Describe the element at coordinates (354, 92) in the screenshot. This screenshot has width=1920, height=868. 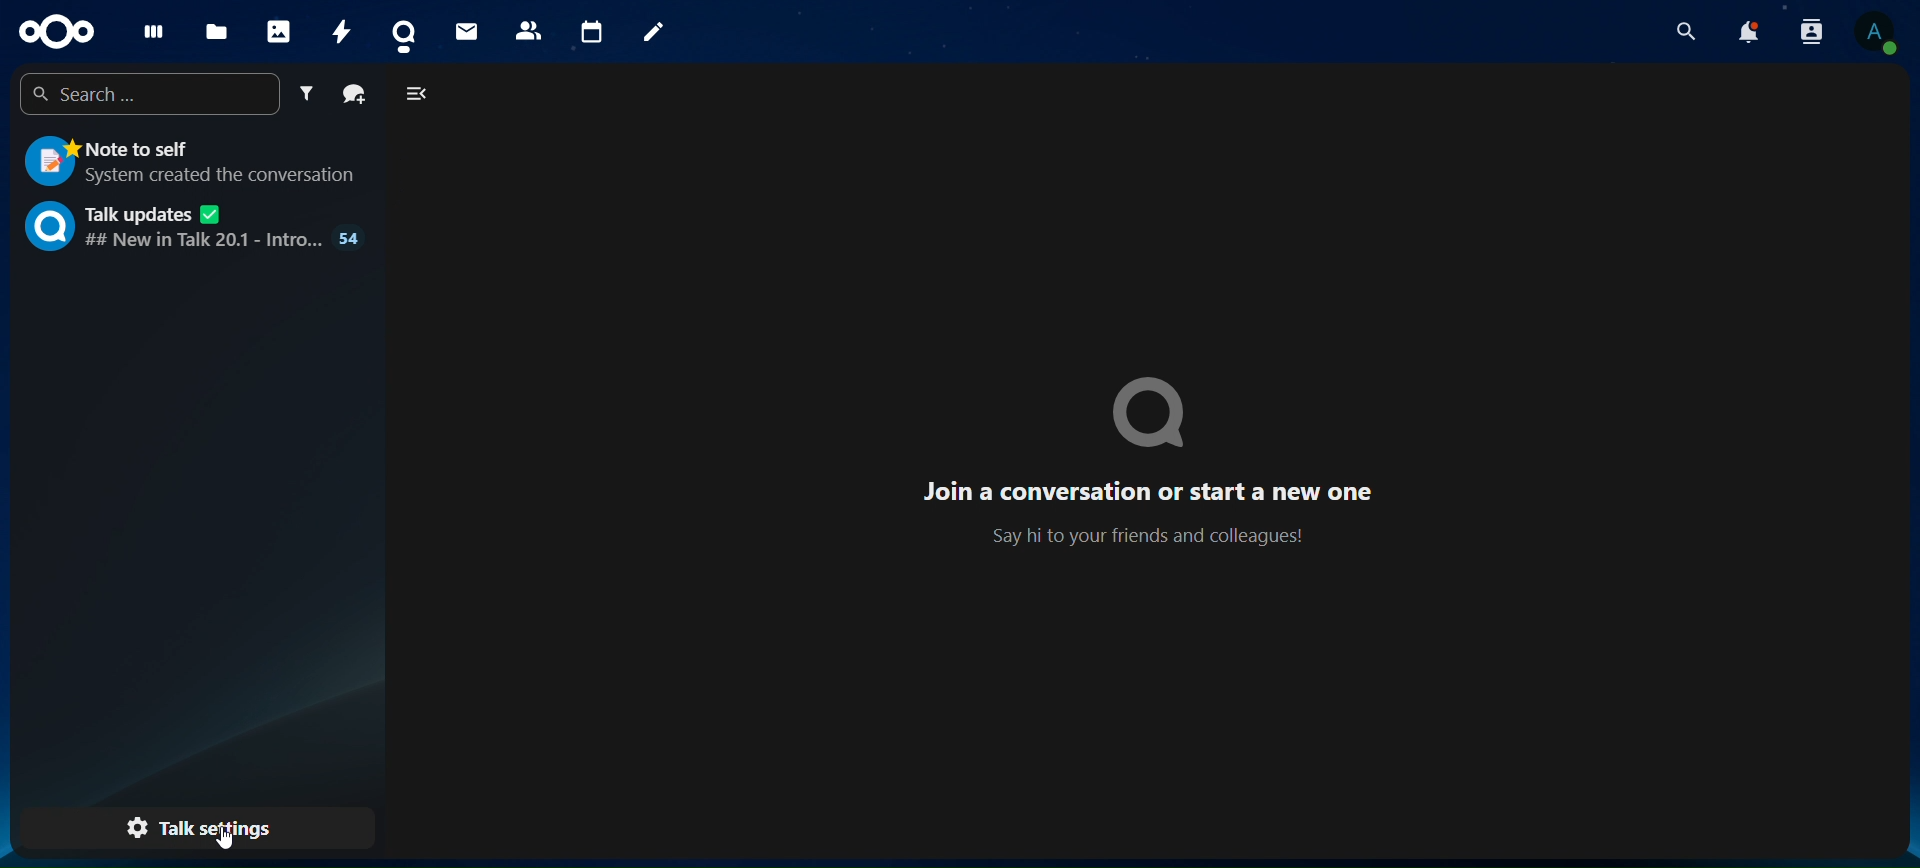
I see `create  a group` at that location.